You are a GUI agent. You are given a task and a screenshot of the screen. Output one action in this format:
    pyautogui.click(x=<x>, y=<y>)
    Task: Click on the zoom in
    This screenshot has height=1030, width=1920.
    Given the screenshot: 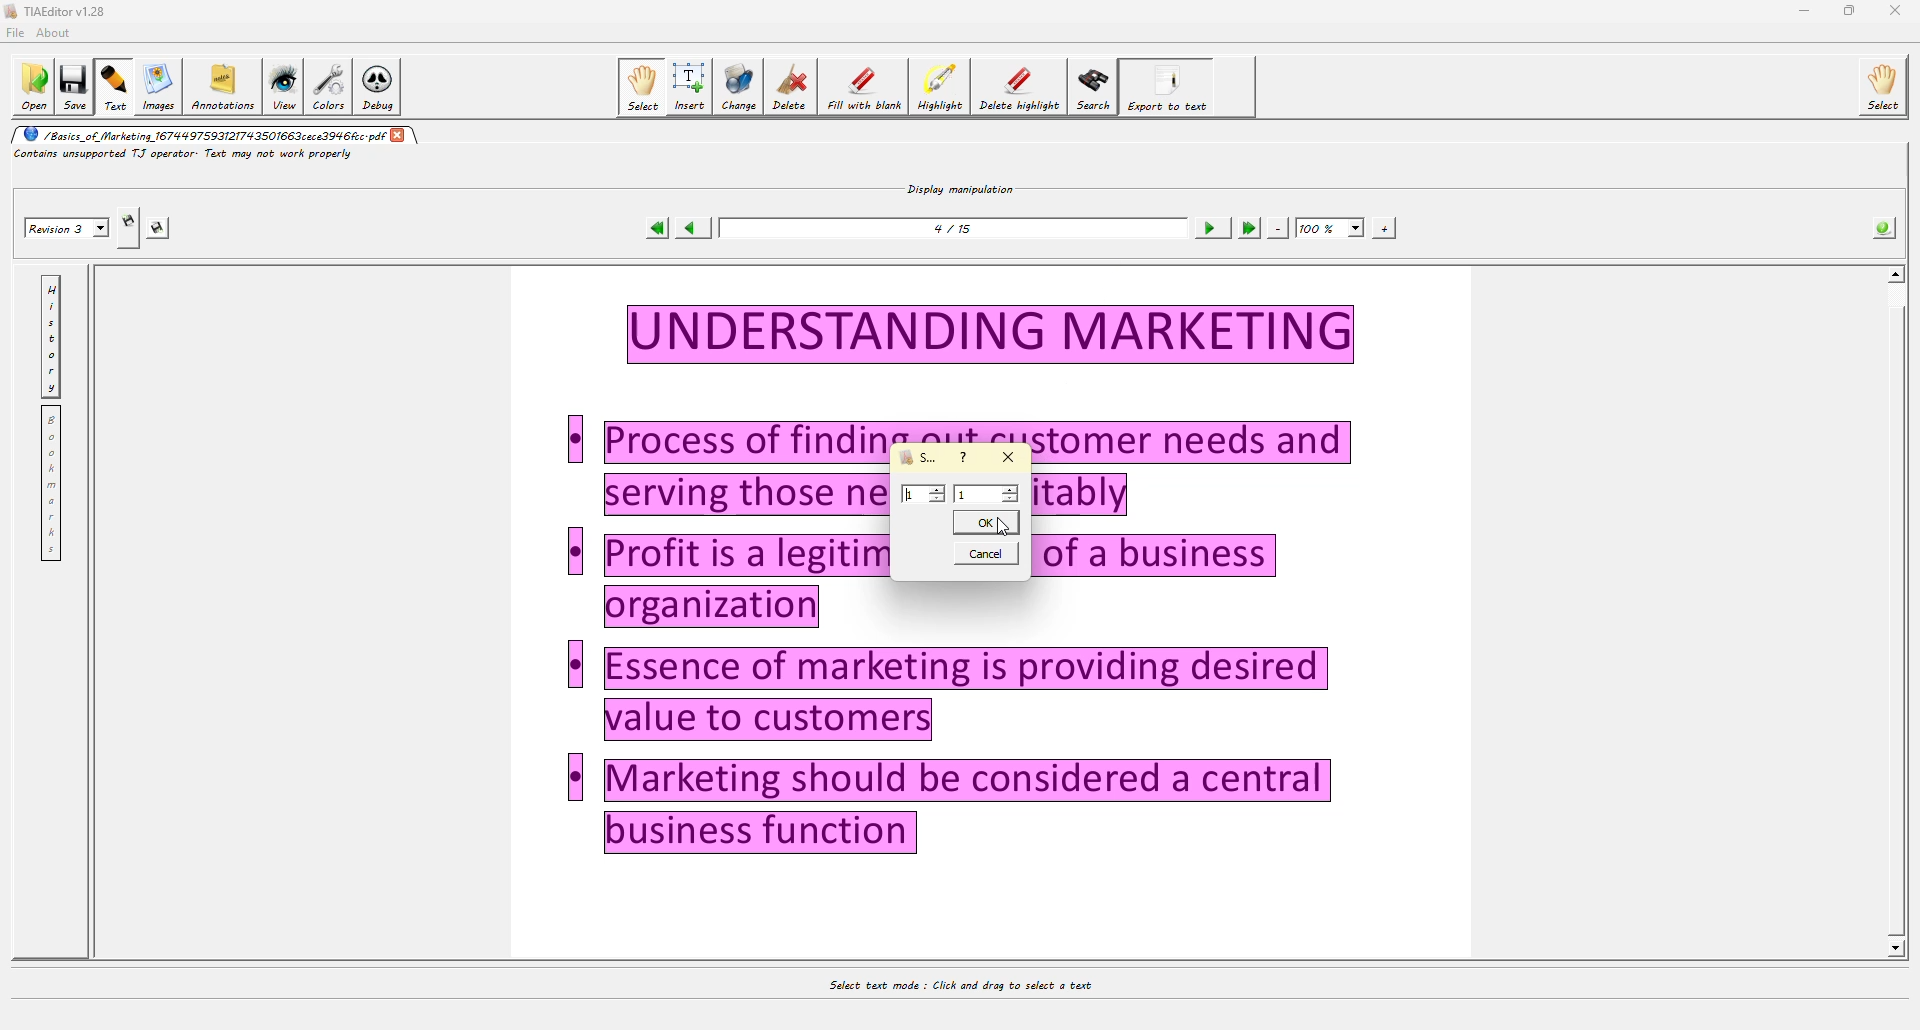 What is the action you would take?
    pyautogui.click(x=1384, y=227)
    